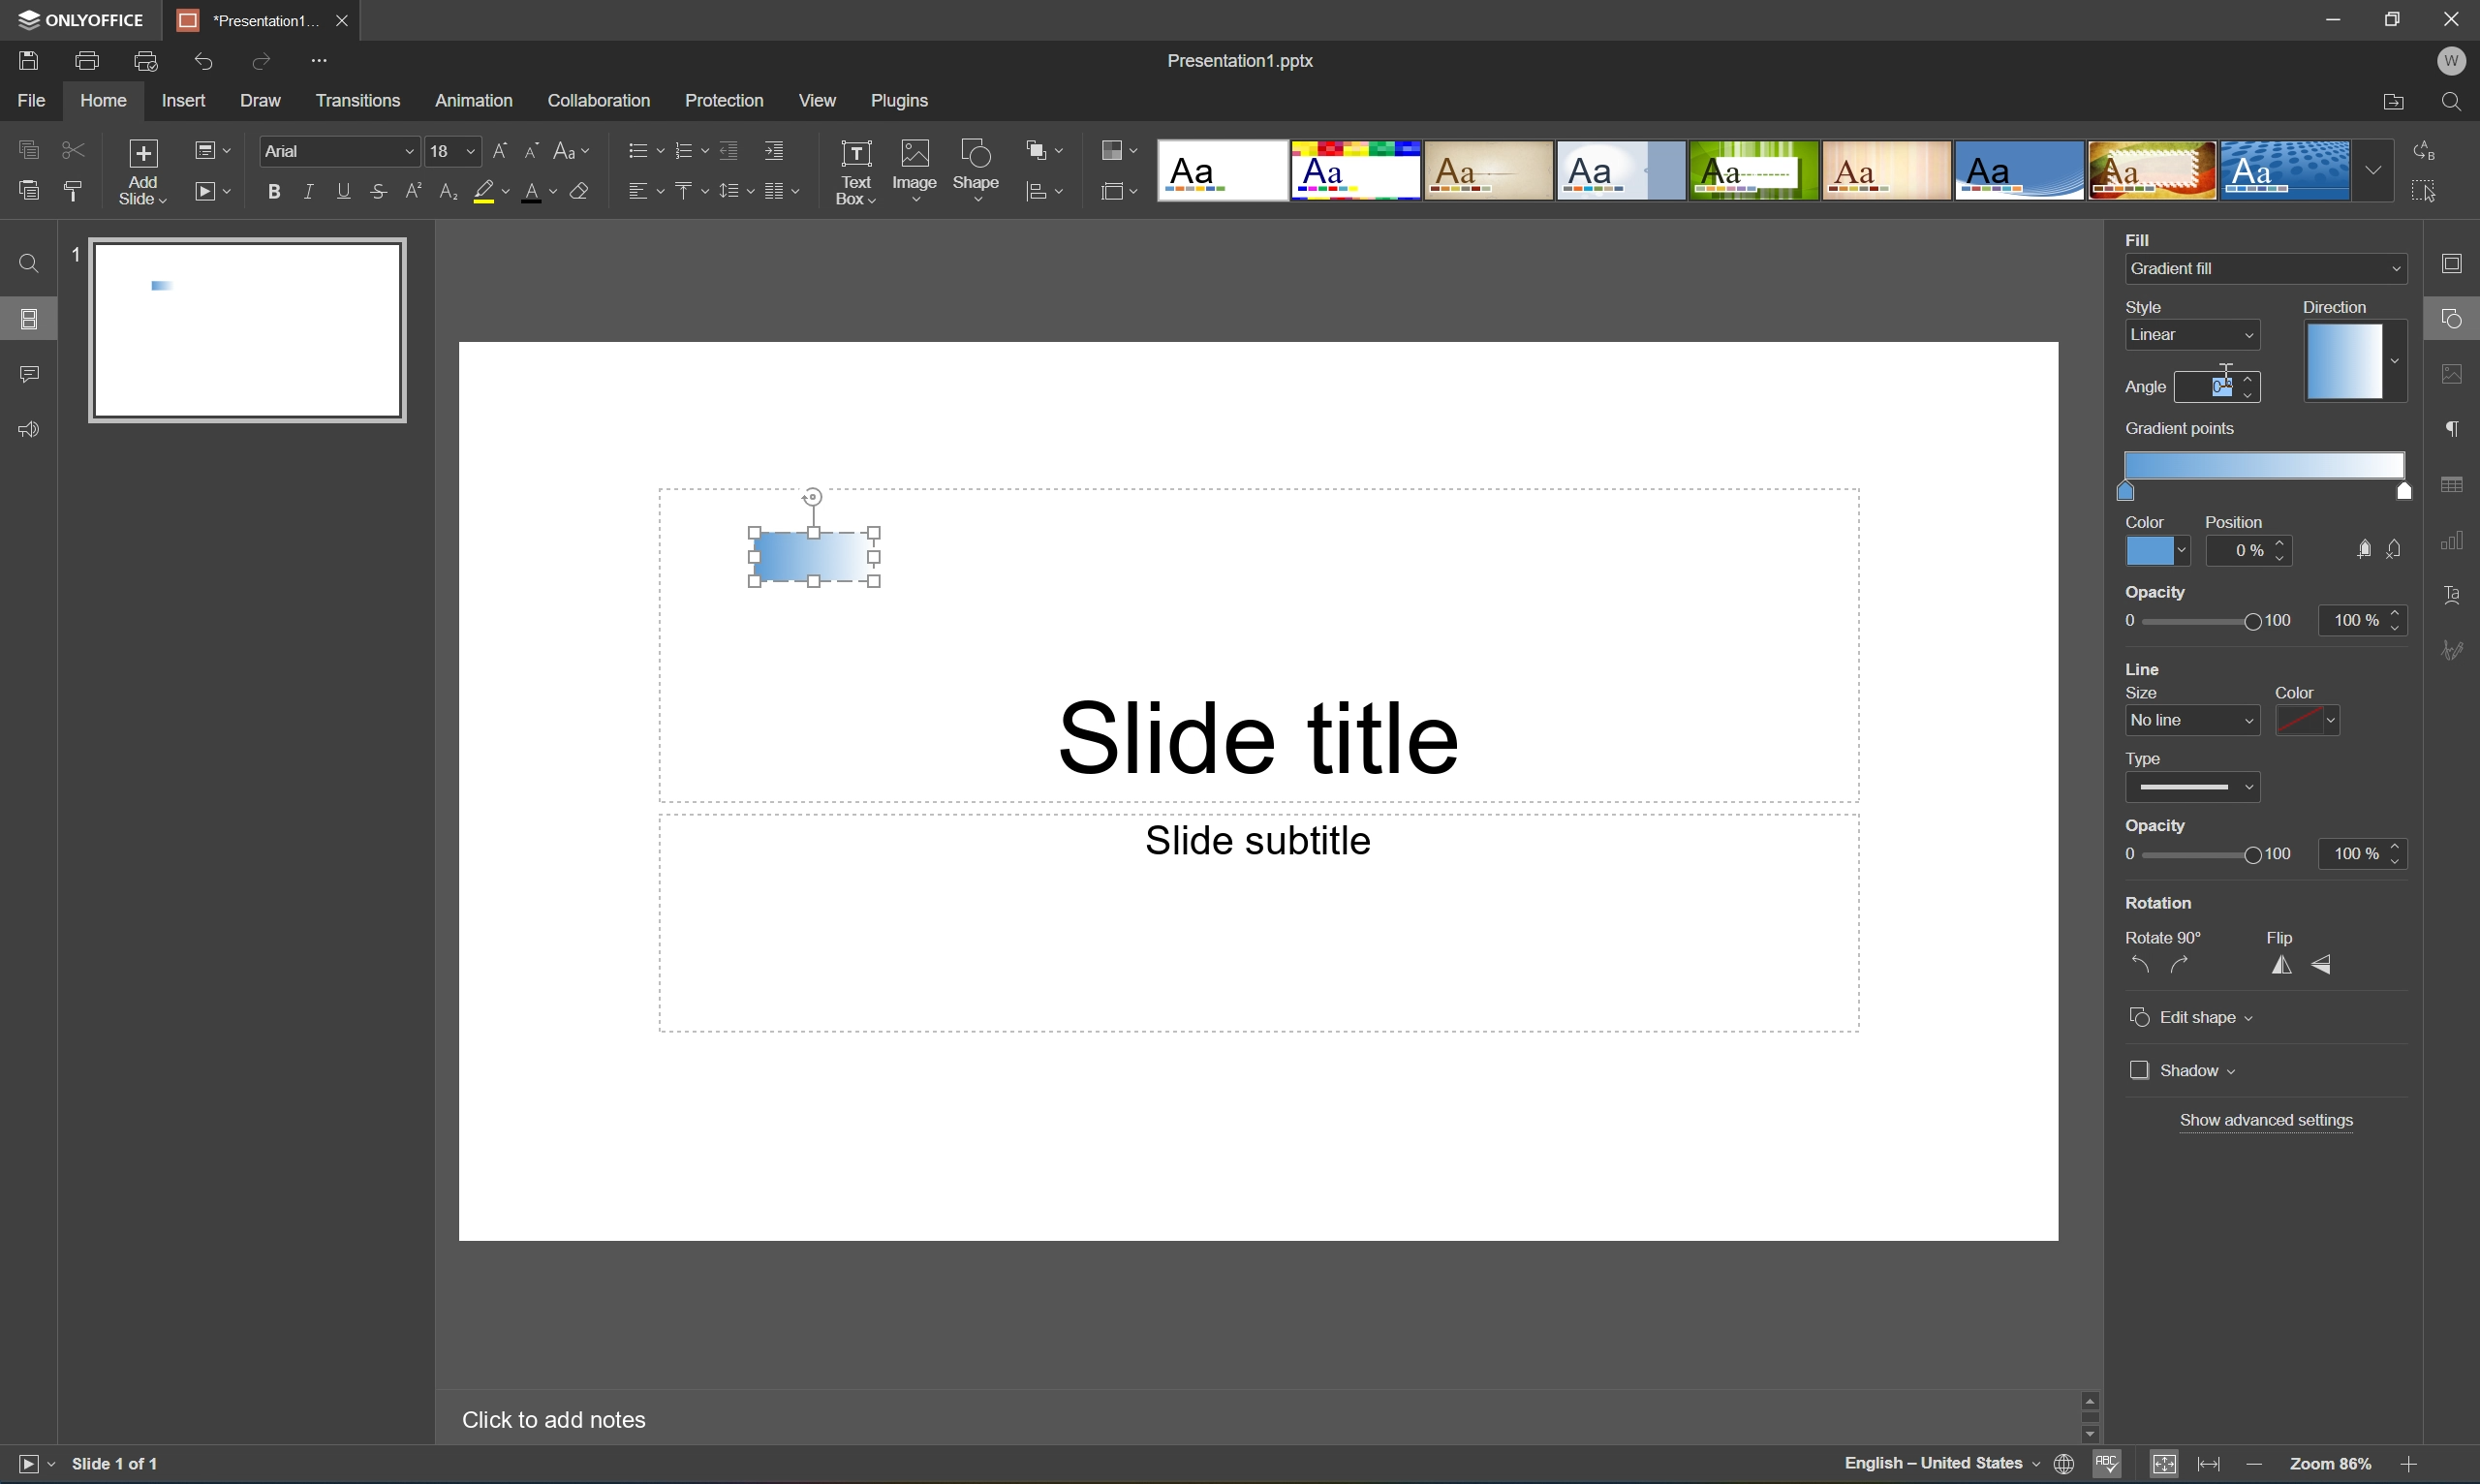 This screenshot has height=1484, width=2480. I want to click on View, so click(820, 101).